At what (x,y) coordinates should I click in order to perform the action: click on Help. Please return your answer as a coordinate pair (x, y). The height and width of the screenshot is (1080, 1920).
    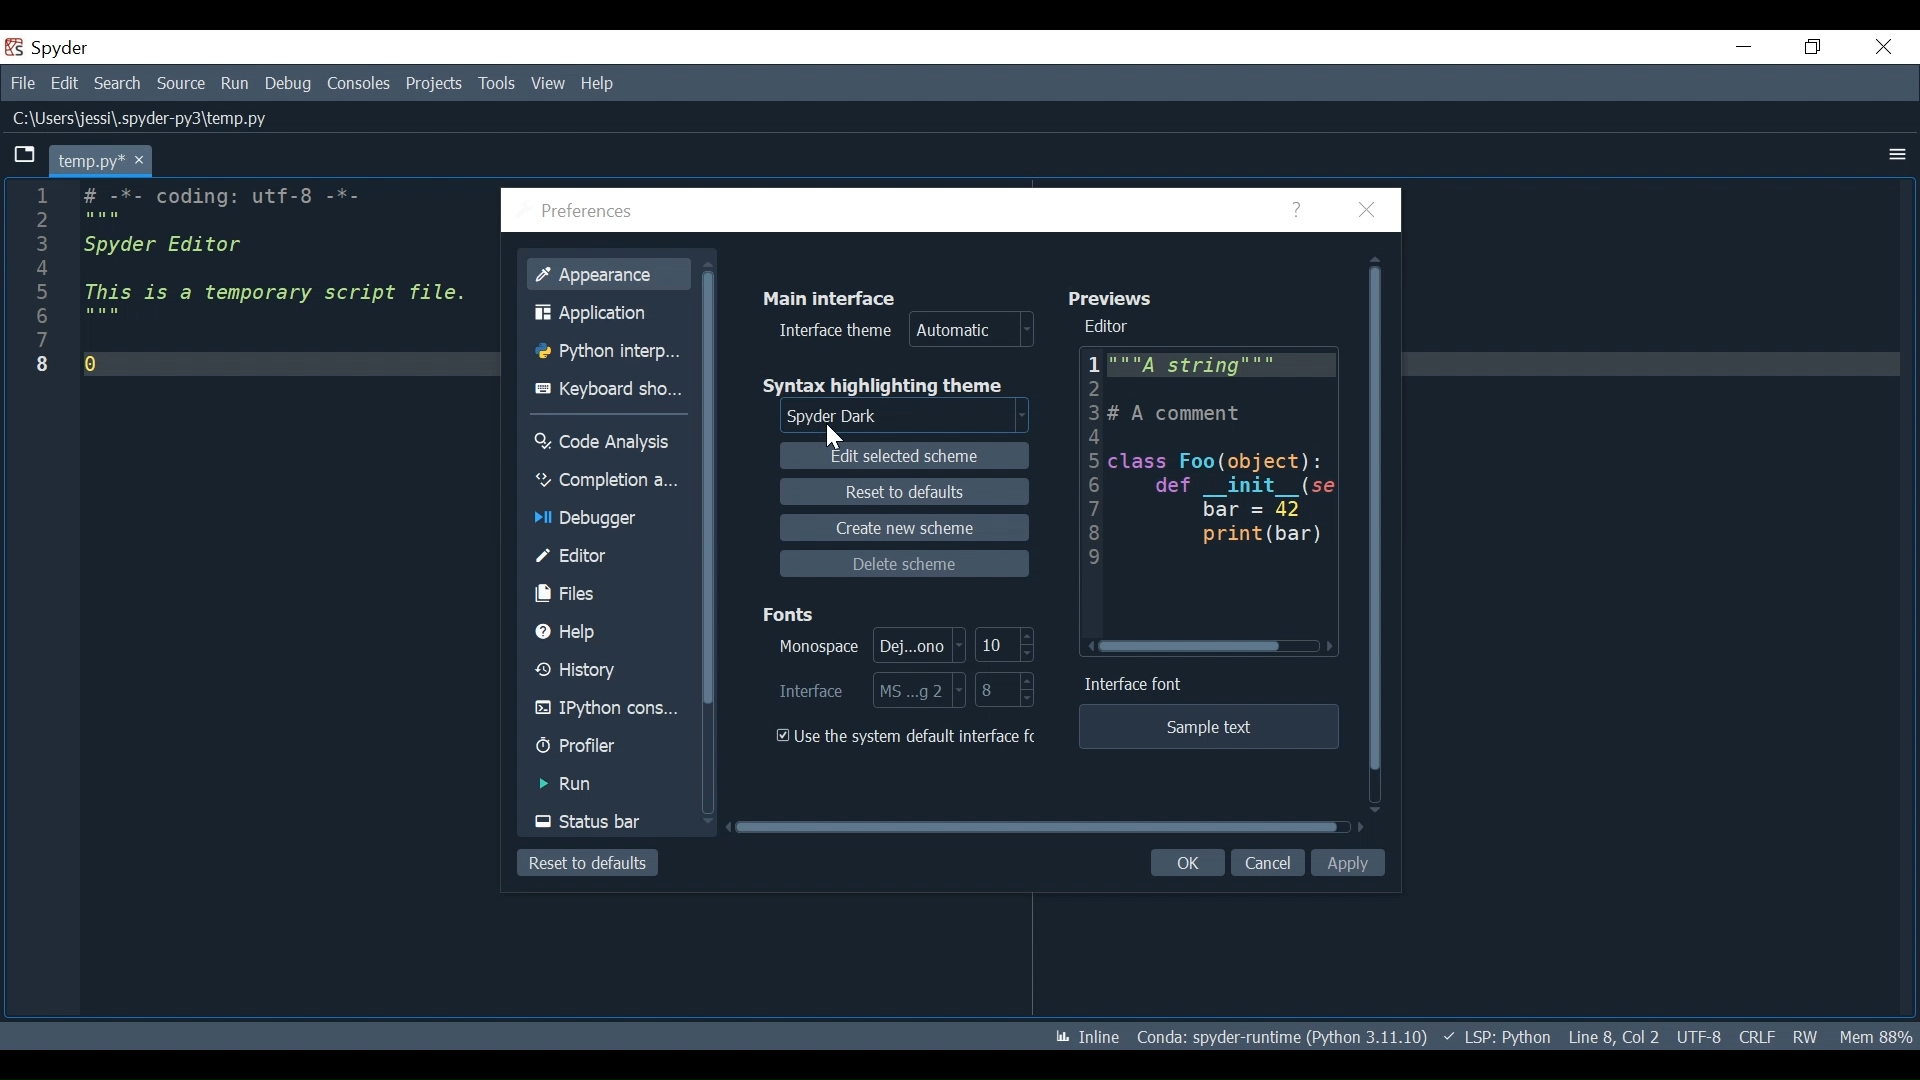
    Looking at the image, I should click on (610, 632).